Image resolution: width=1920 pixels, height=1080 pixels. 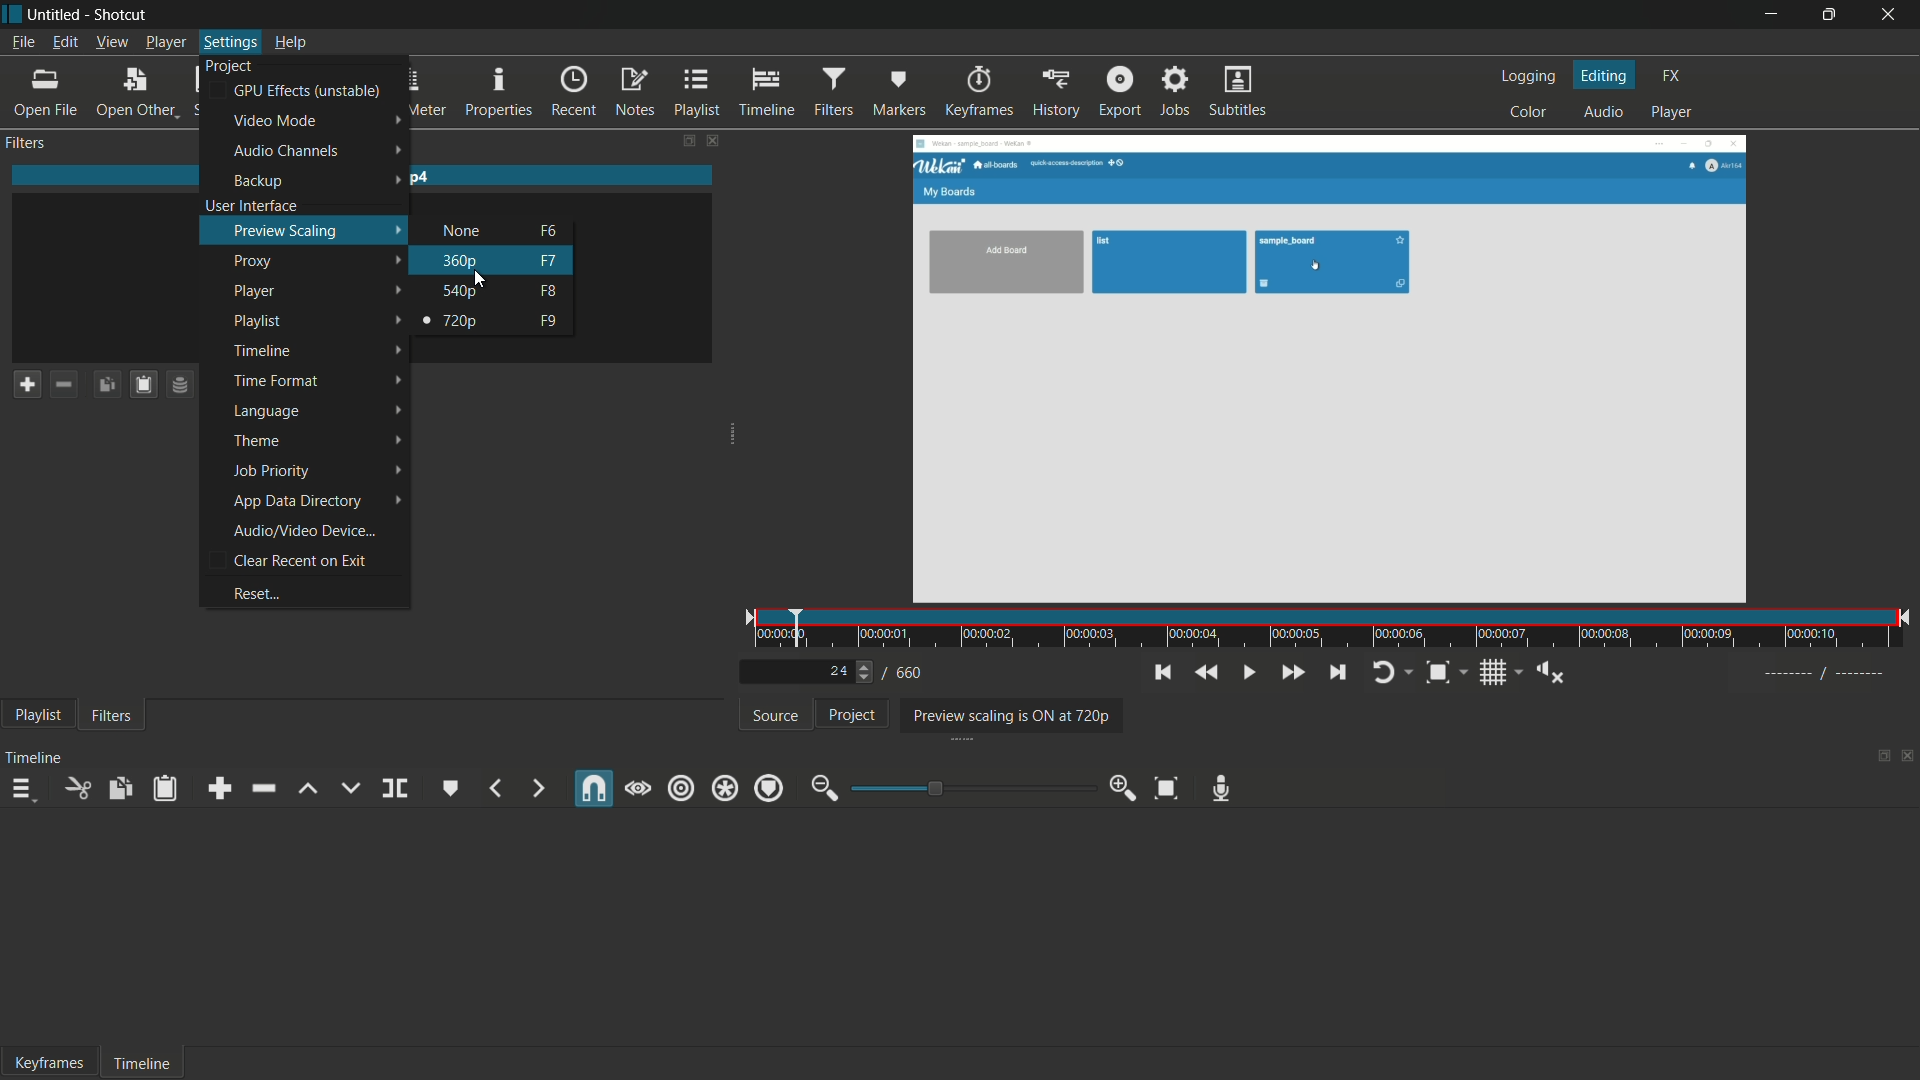 What do you see at coordinates (255, 593) in the screenshot?
I see `reset` at bounding box center [255, 593].